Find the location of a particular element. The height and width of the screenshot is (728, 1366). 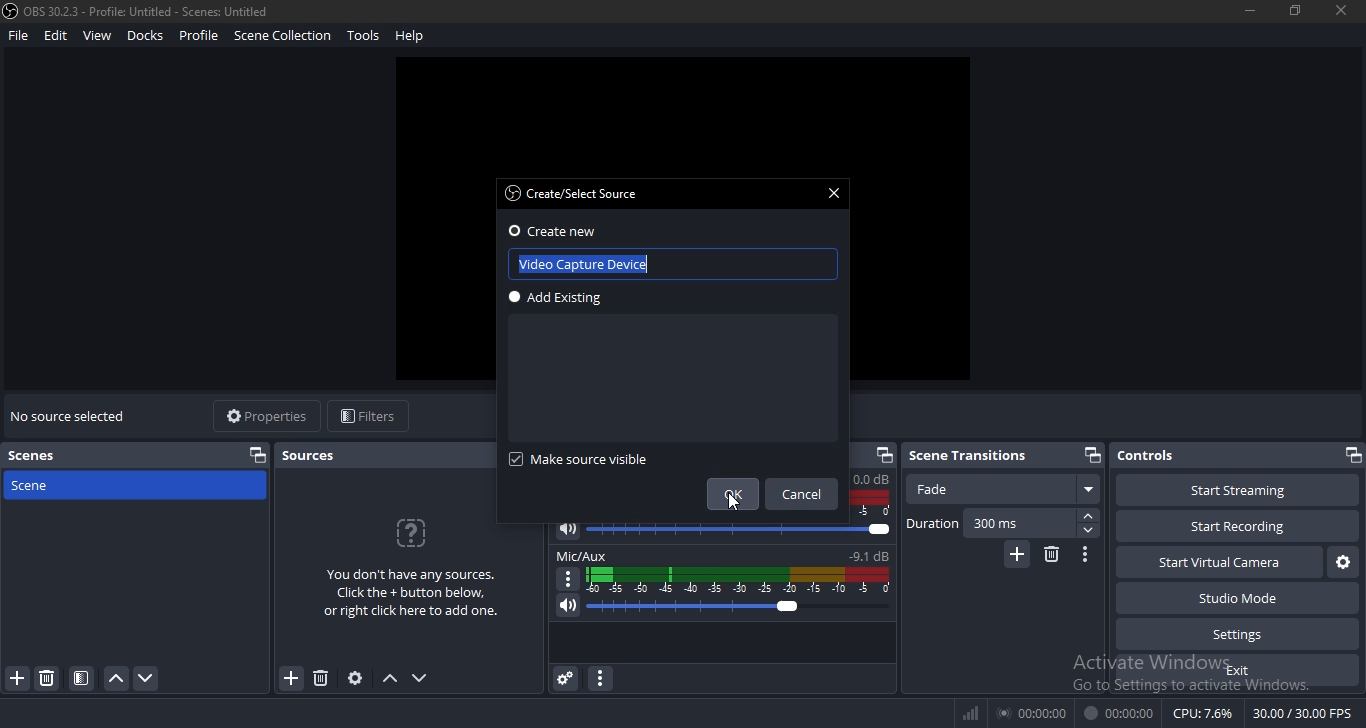

make source visible is located at coordinates (596, 464).